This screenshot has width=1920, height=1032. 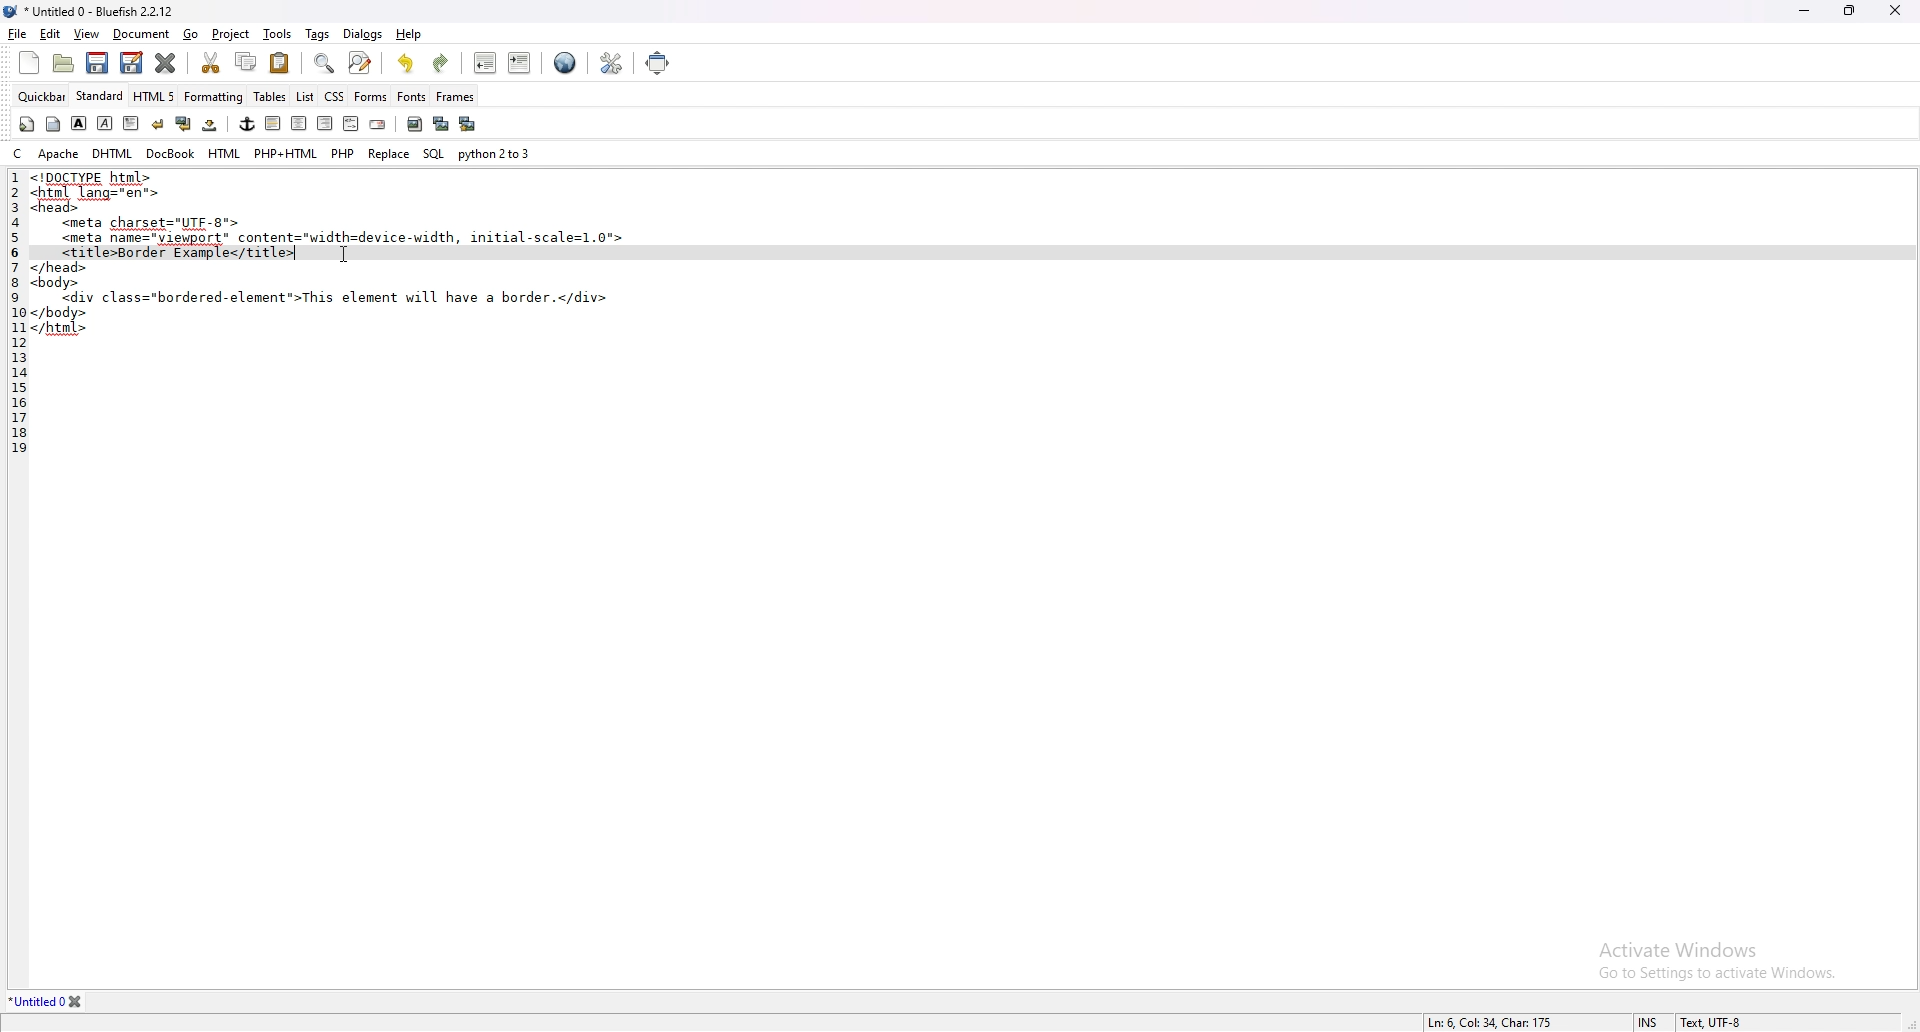 I want to click on edit in browser, so click(x=565, y=64).